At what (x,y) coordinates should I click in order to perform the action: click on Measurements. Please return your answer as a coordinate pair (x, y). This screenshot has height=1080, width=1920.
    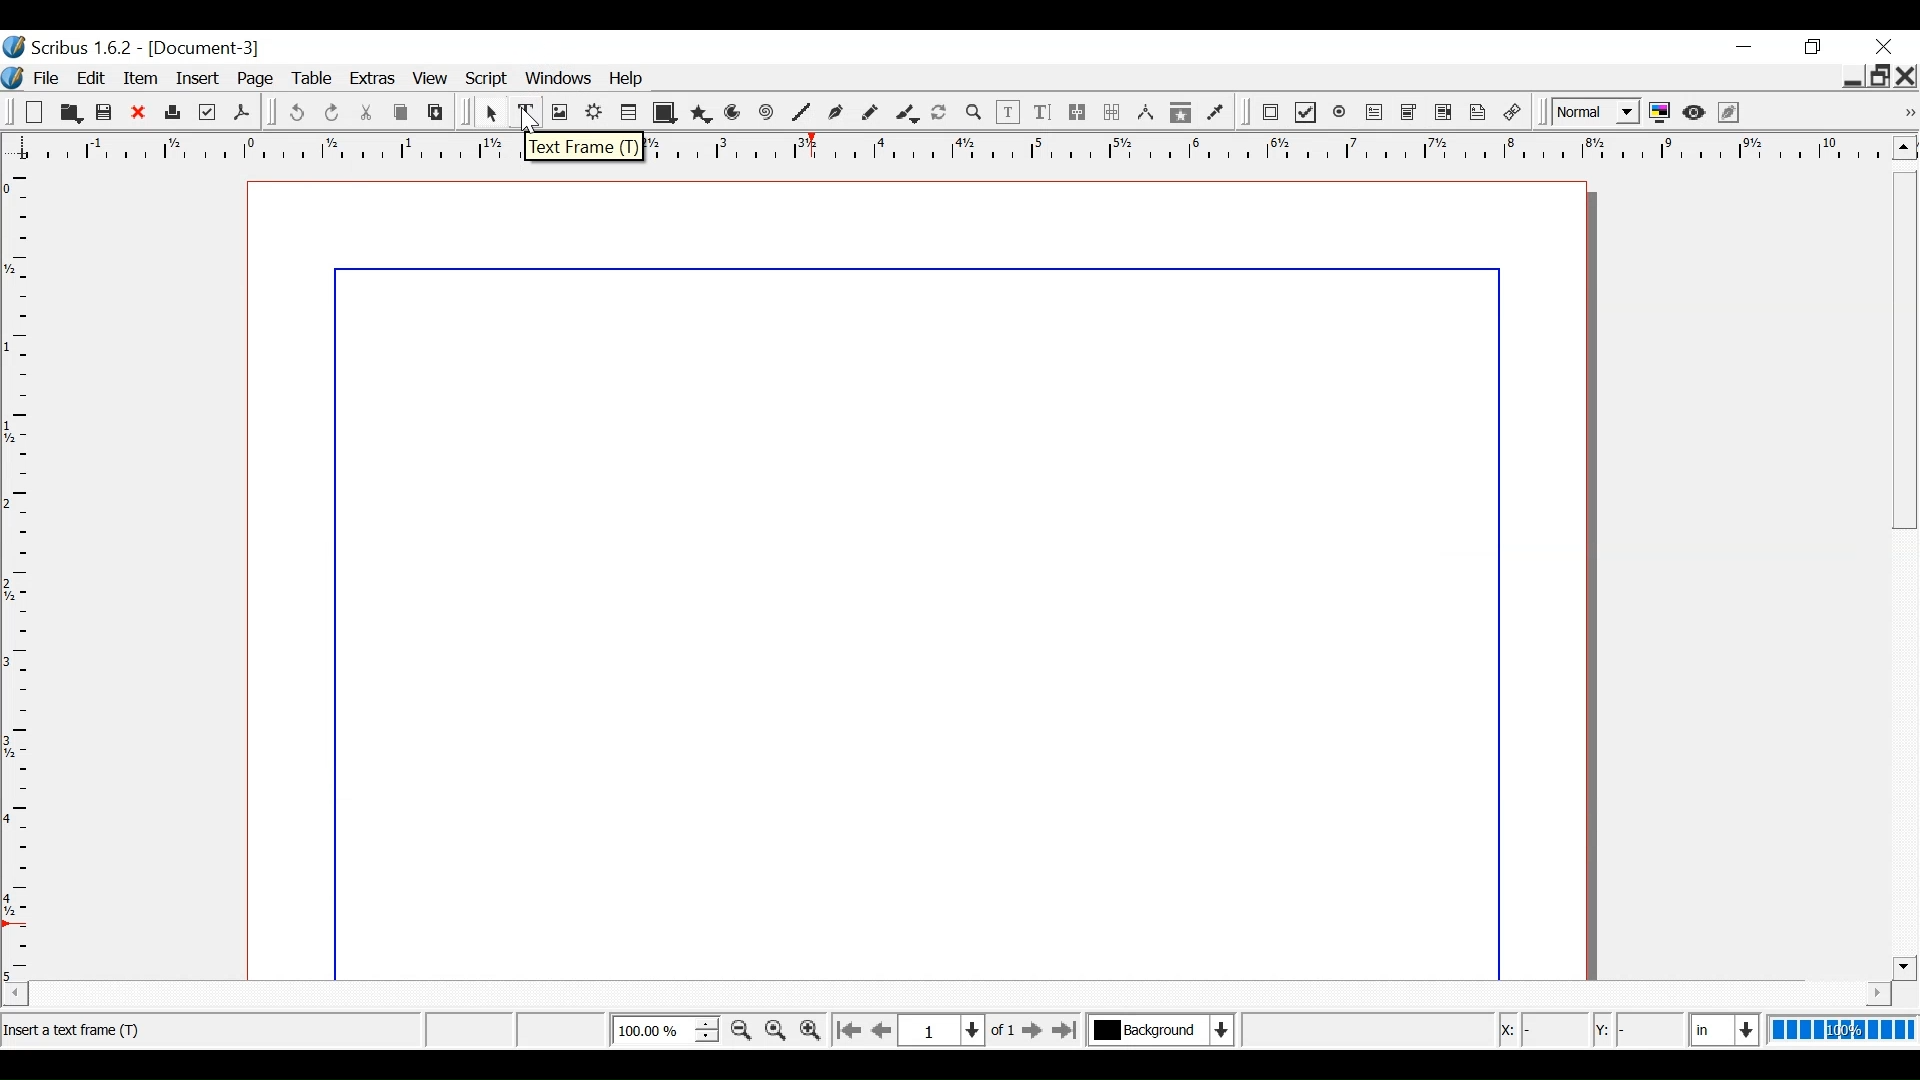
    Looking at the image, I should click on (1145, 113).